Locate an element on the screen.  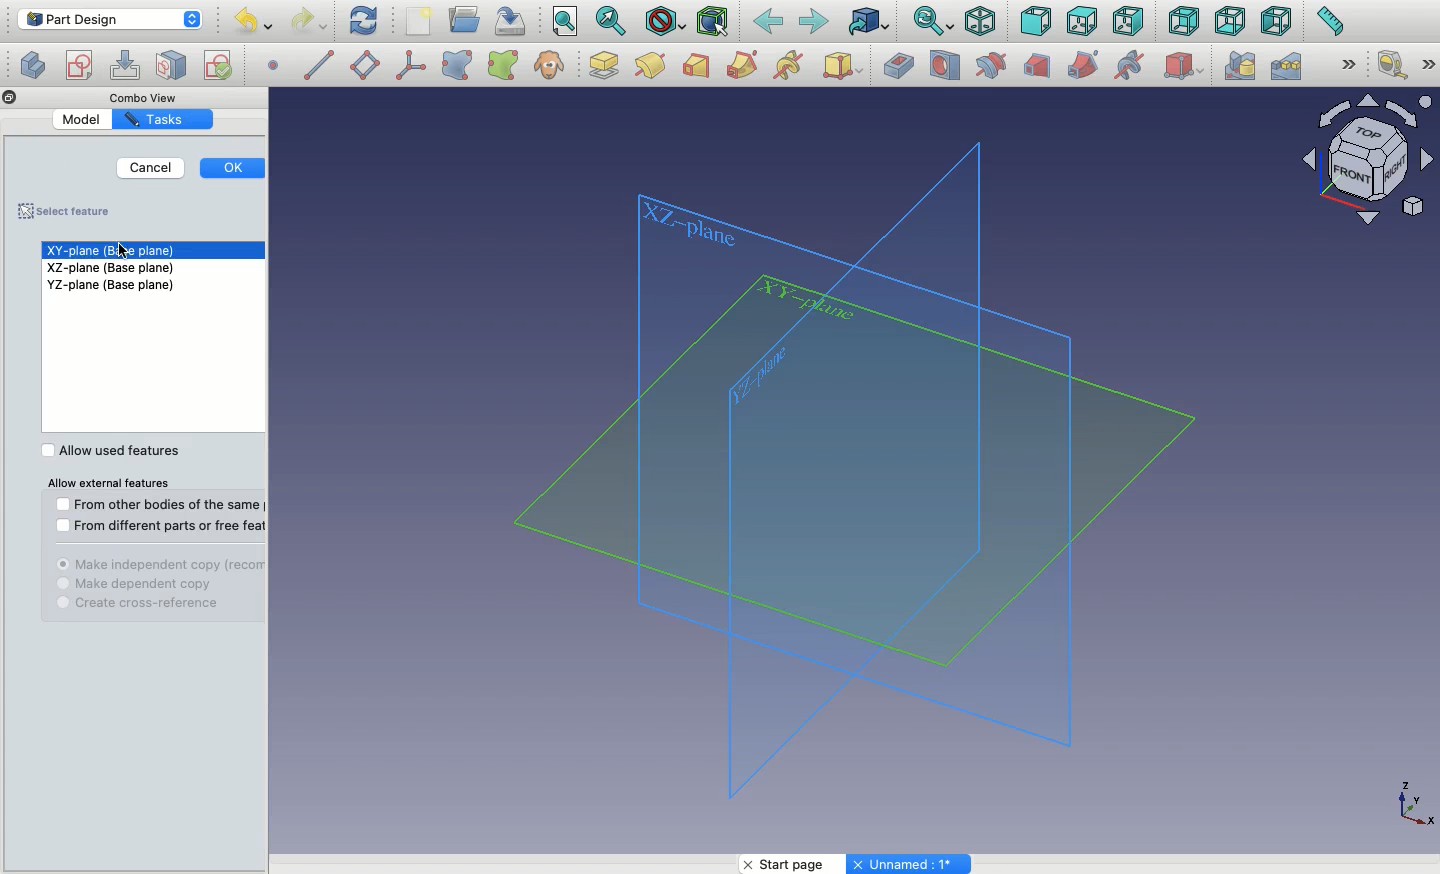
Fit selection is located at coordinates (611, 21).